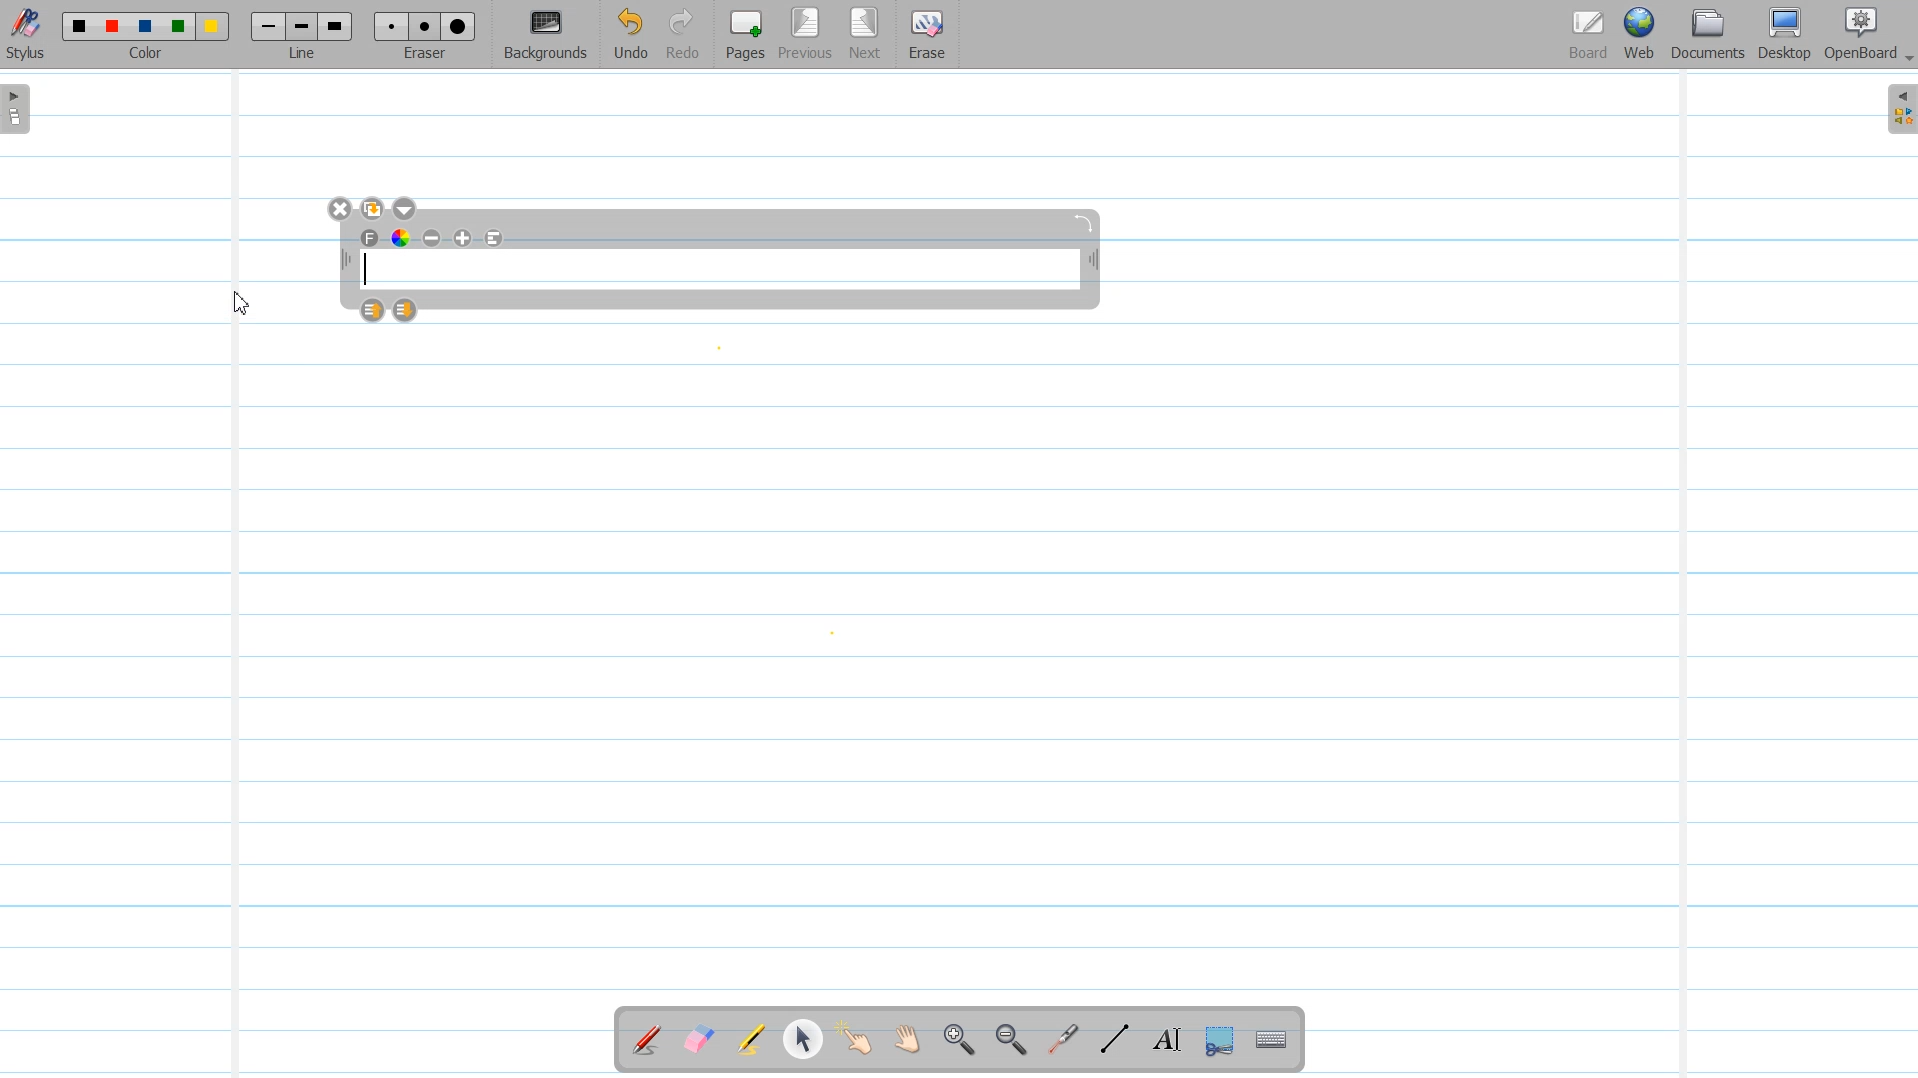  I want to click on Duplicate text , so click(374, 209).